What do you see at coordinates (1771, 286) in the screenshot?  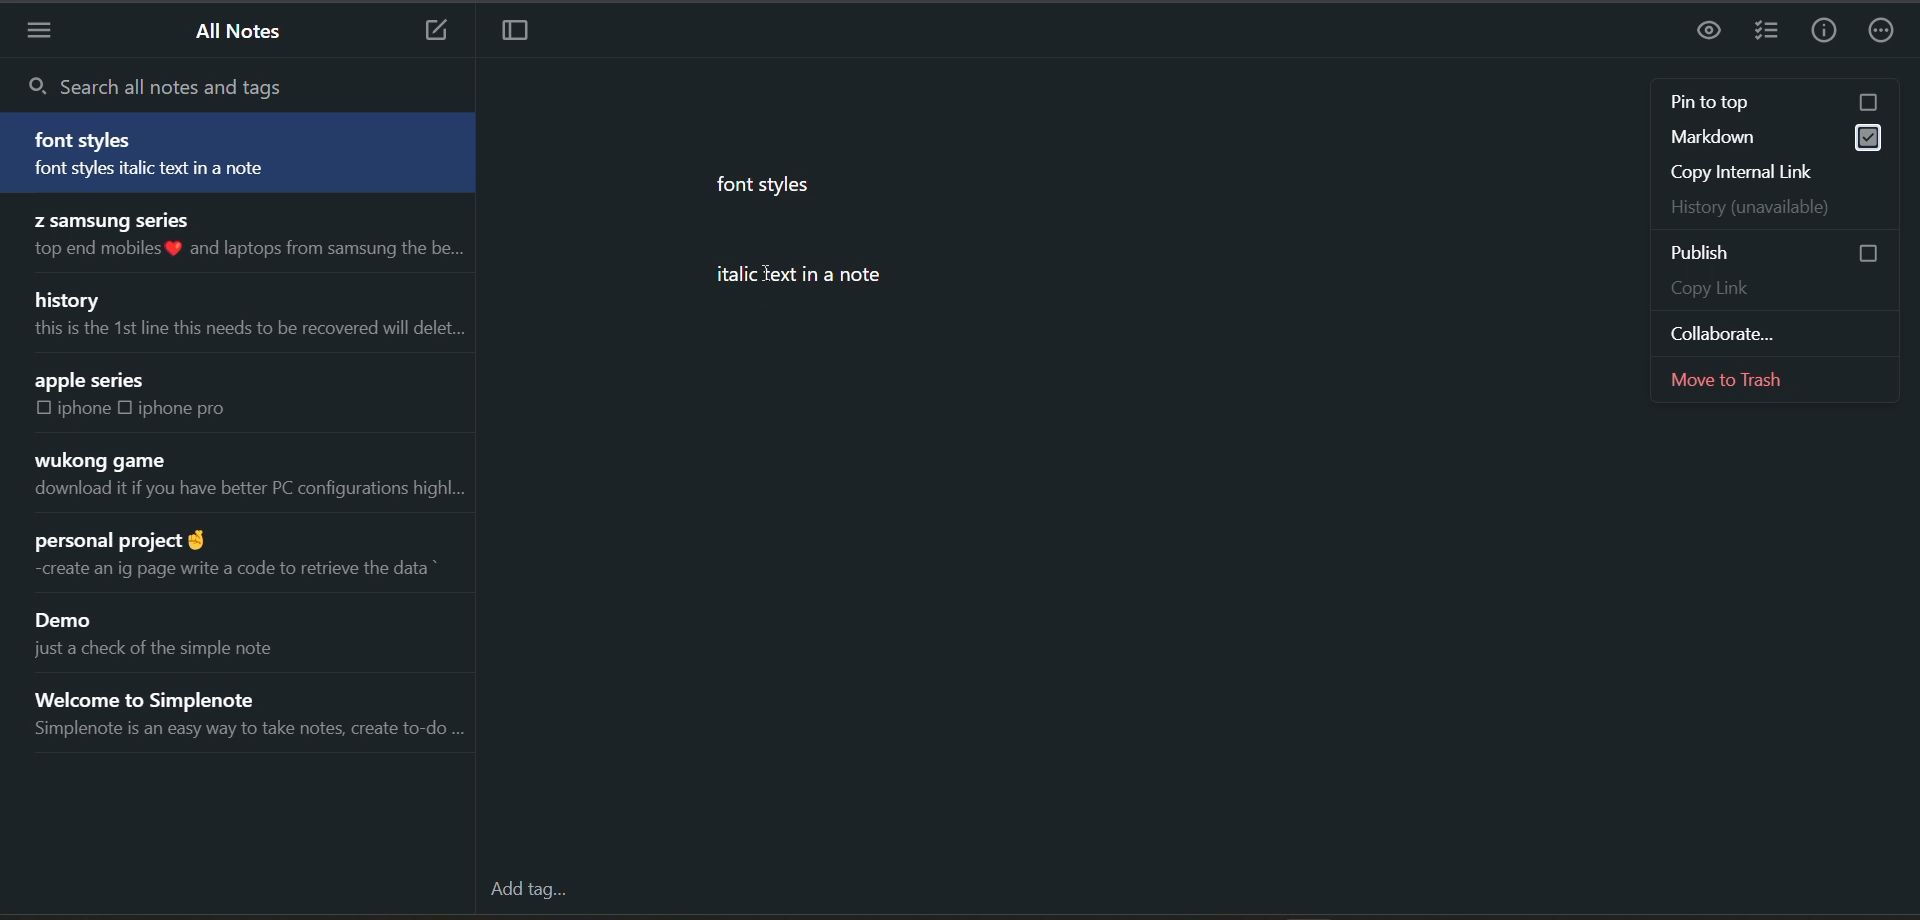 I see `copy link` at bounding box center [1771, 286].